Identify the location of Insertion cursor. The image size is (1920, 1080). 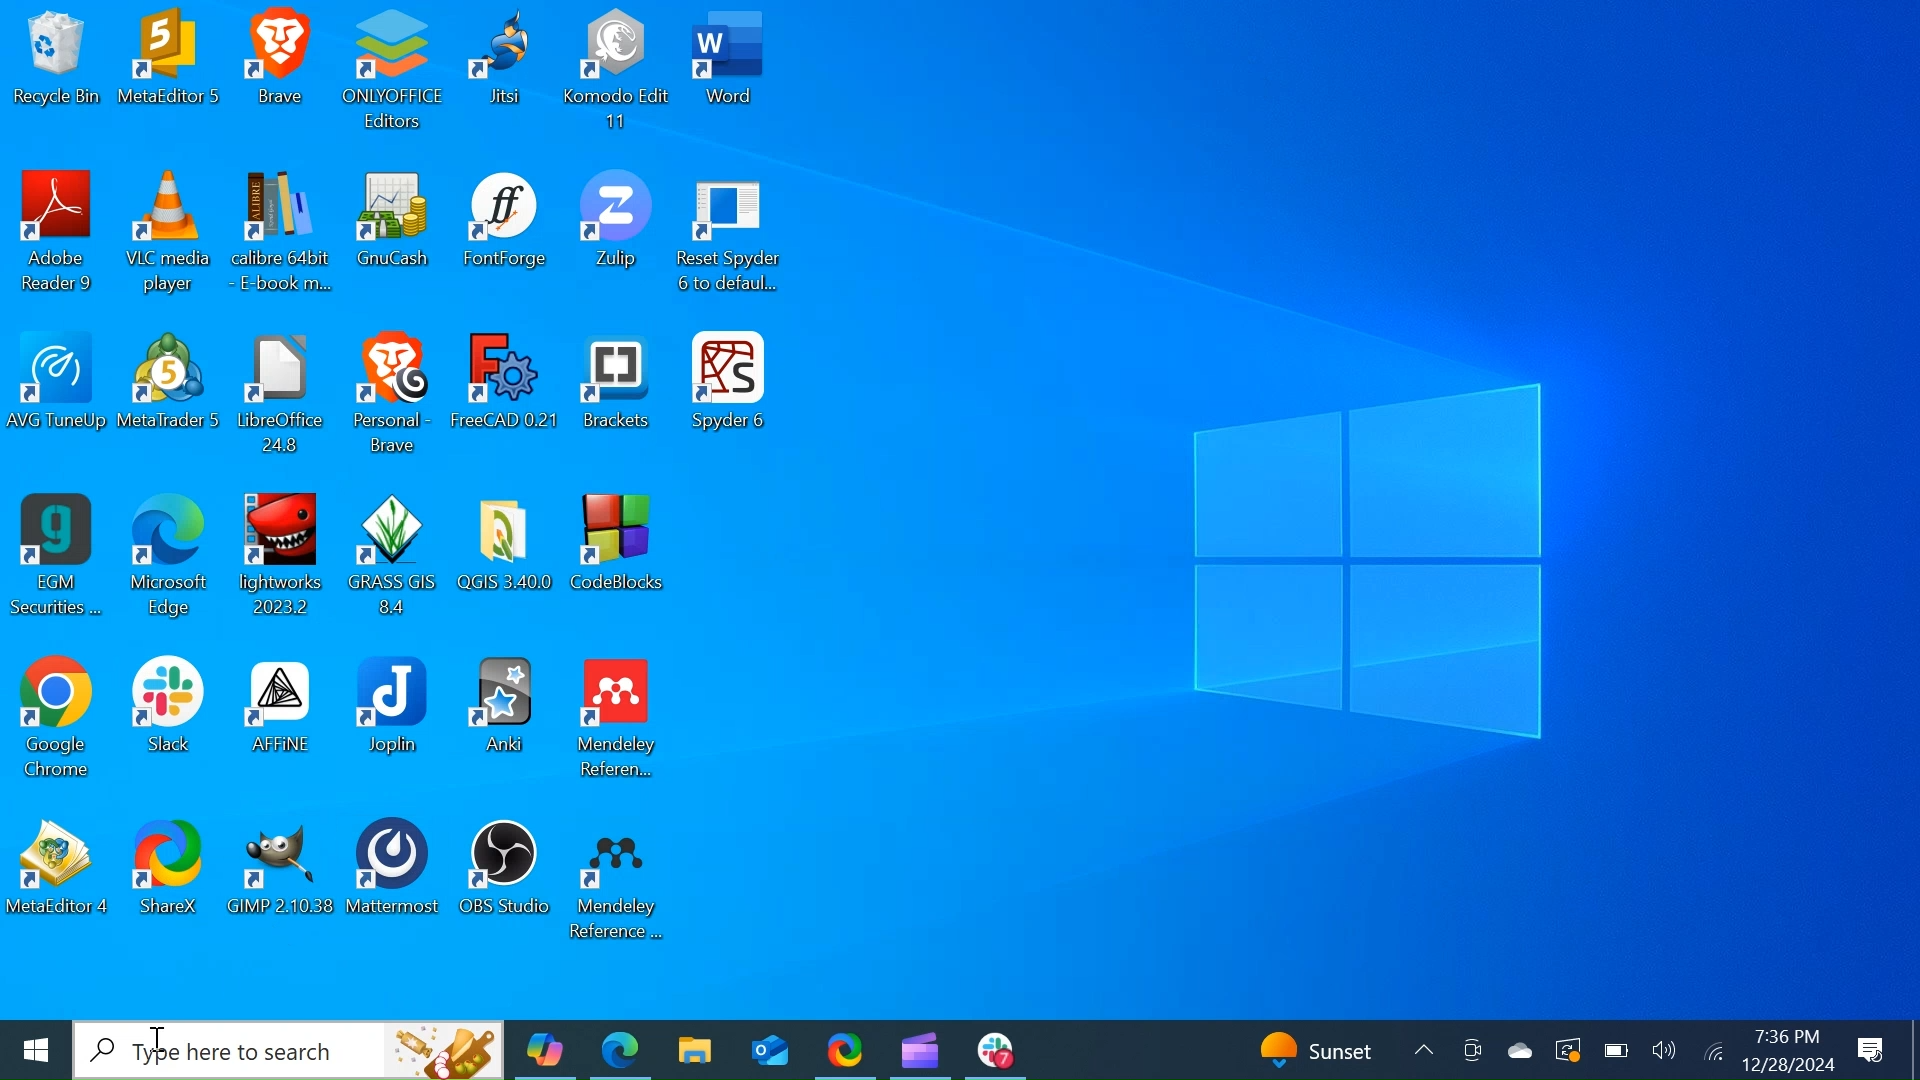
(158, 1041).